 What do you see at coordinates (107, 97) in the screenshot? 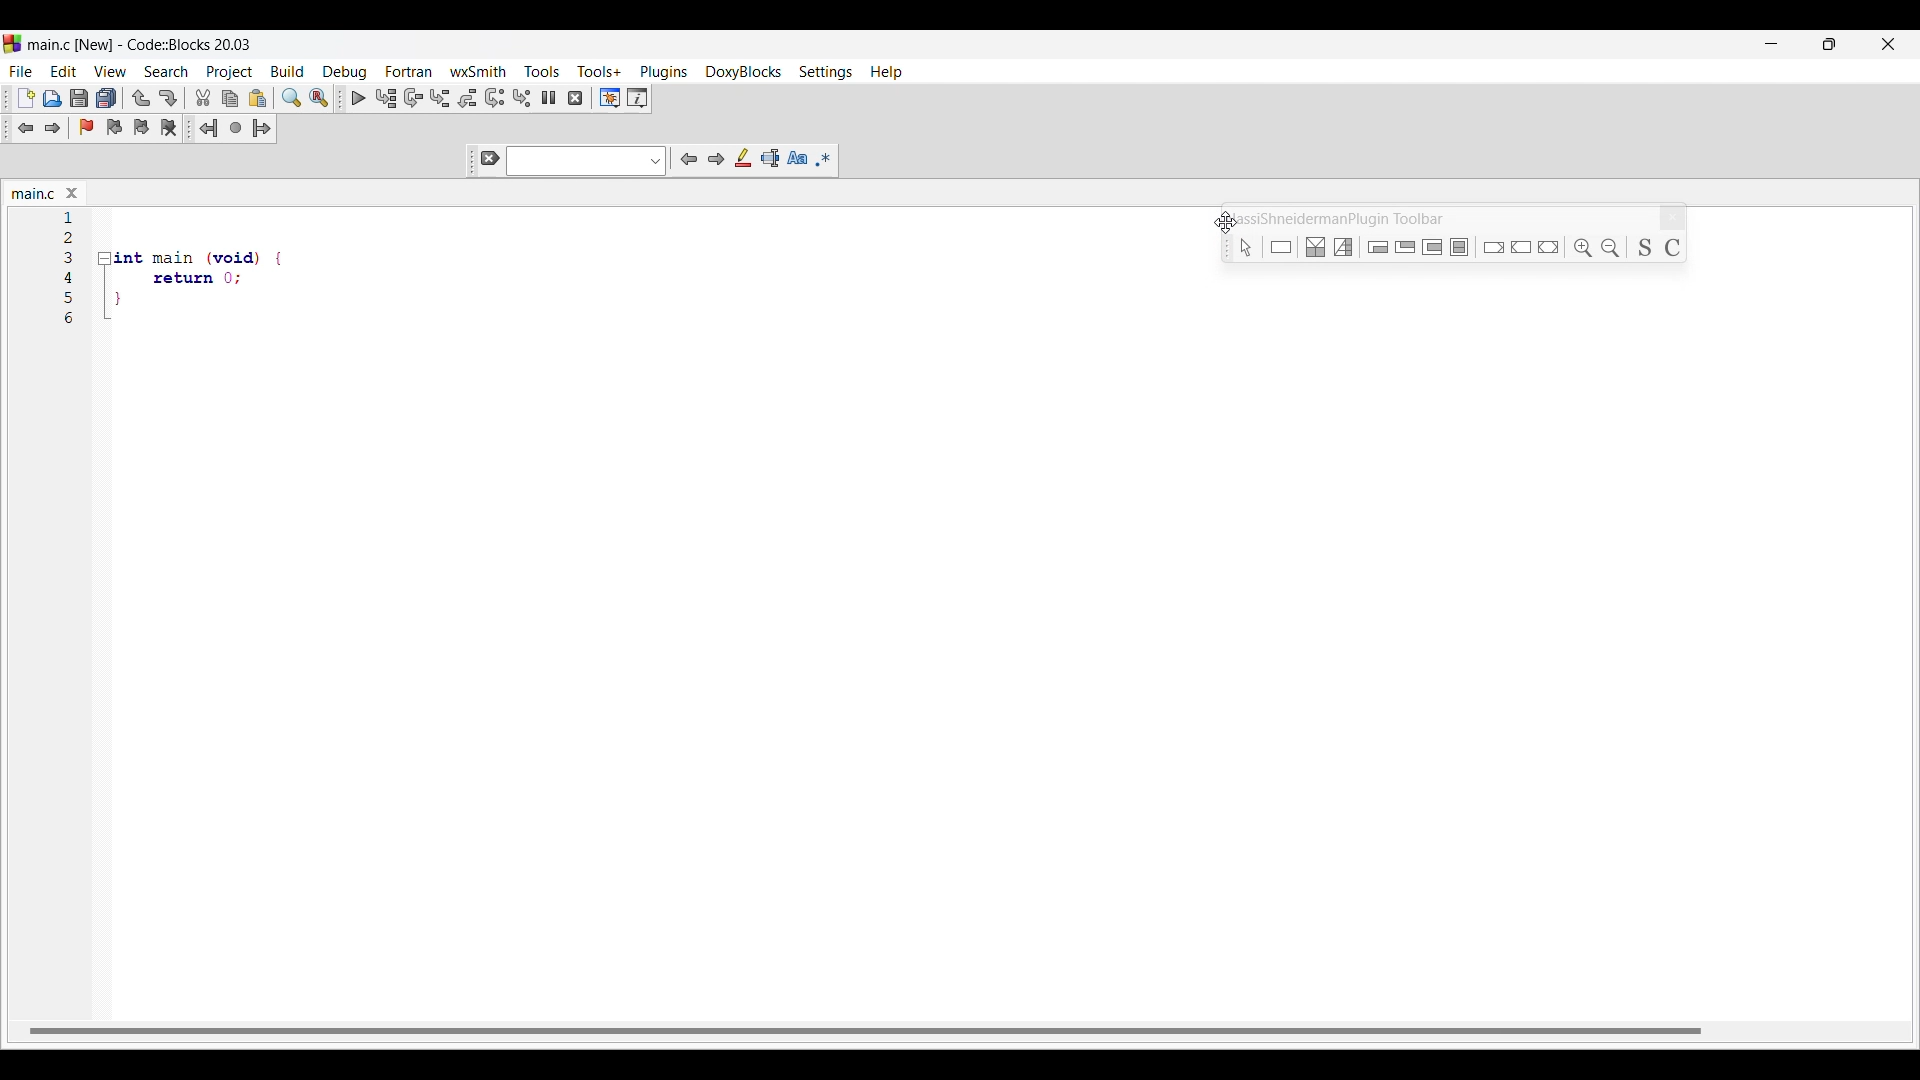
I see `Save everything` at bounding box center [107, 97].